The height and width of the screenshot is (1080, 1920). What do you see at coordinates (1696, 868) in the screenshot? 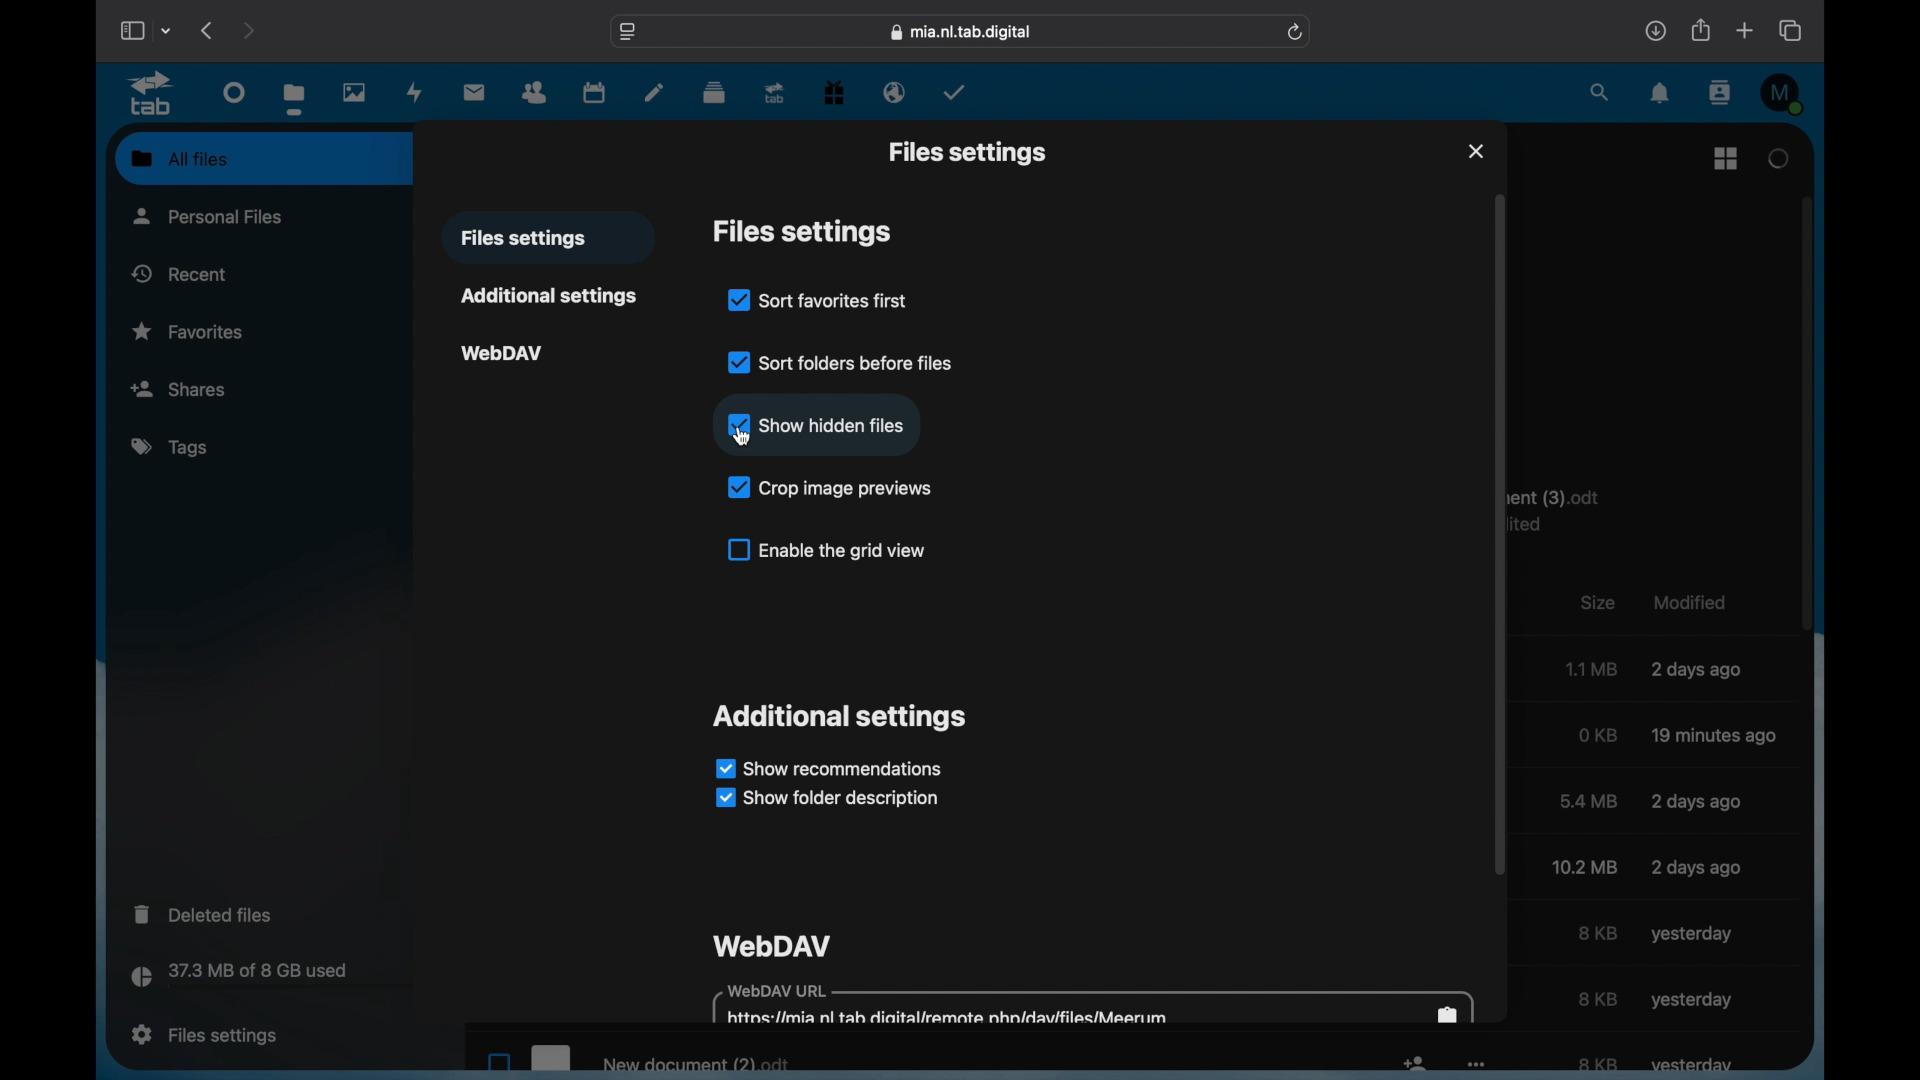
I see `modified` at bounding box center [1696, 868].